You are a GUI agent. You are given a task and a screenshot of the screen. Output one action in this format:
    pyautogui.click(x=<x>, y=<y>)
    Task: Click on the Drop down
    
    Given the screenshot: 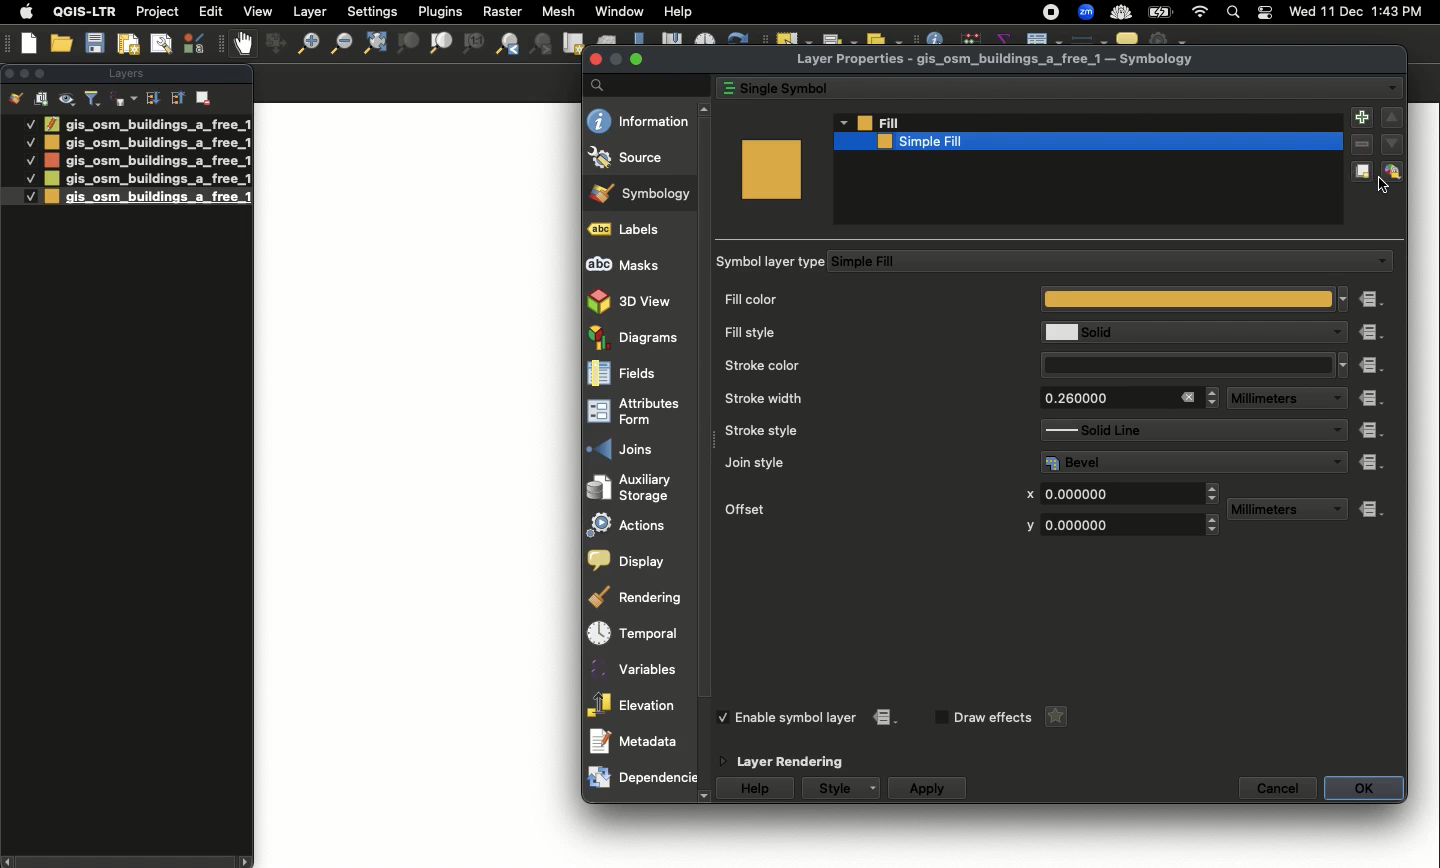 What is the action you would take?
    pyautogui.click(x=1333, y=333)
    